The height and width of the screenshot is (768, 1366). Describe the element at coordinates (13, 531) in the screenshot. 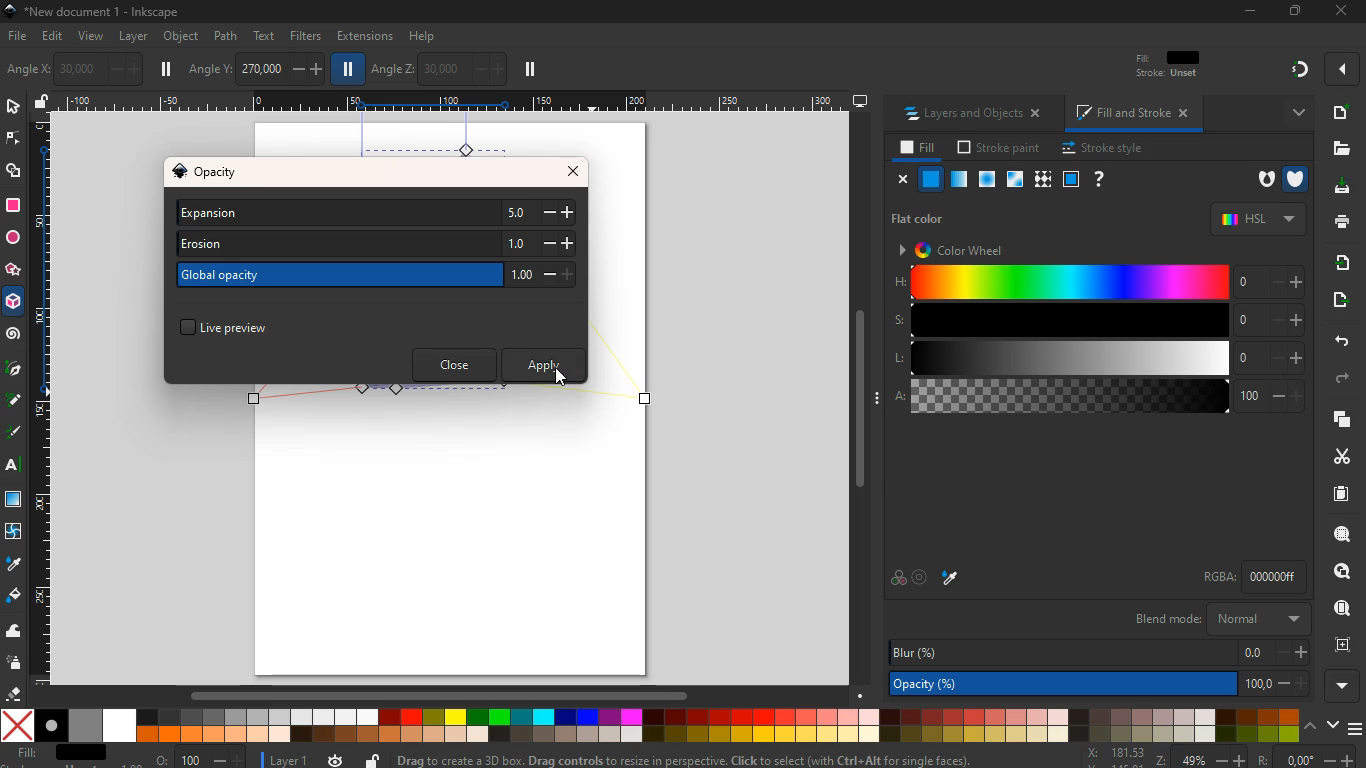

I see `twist` at that location.